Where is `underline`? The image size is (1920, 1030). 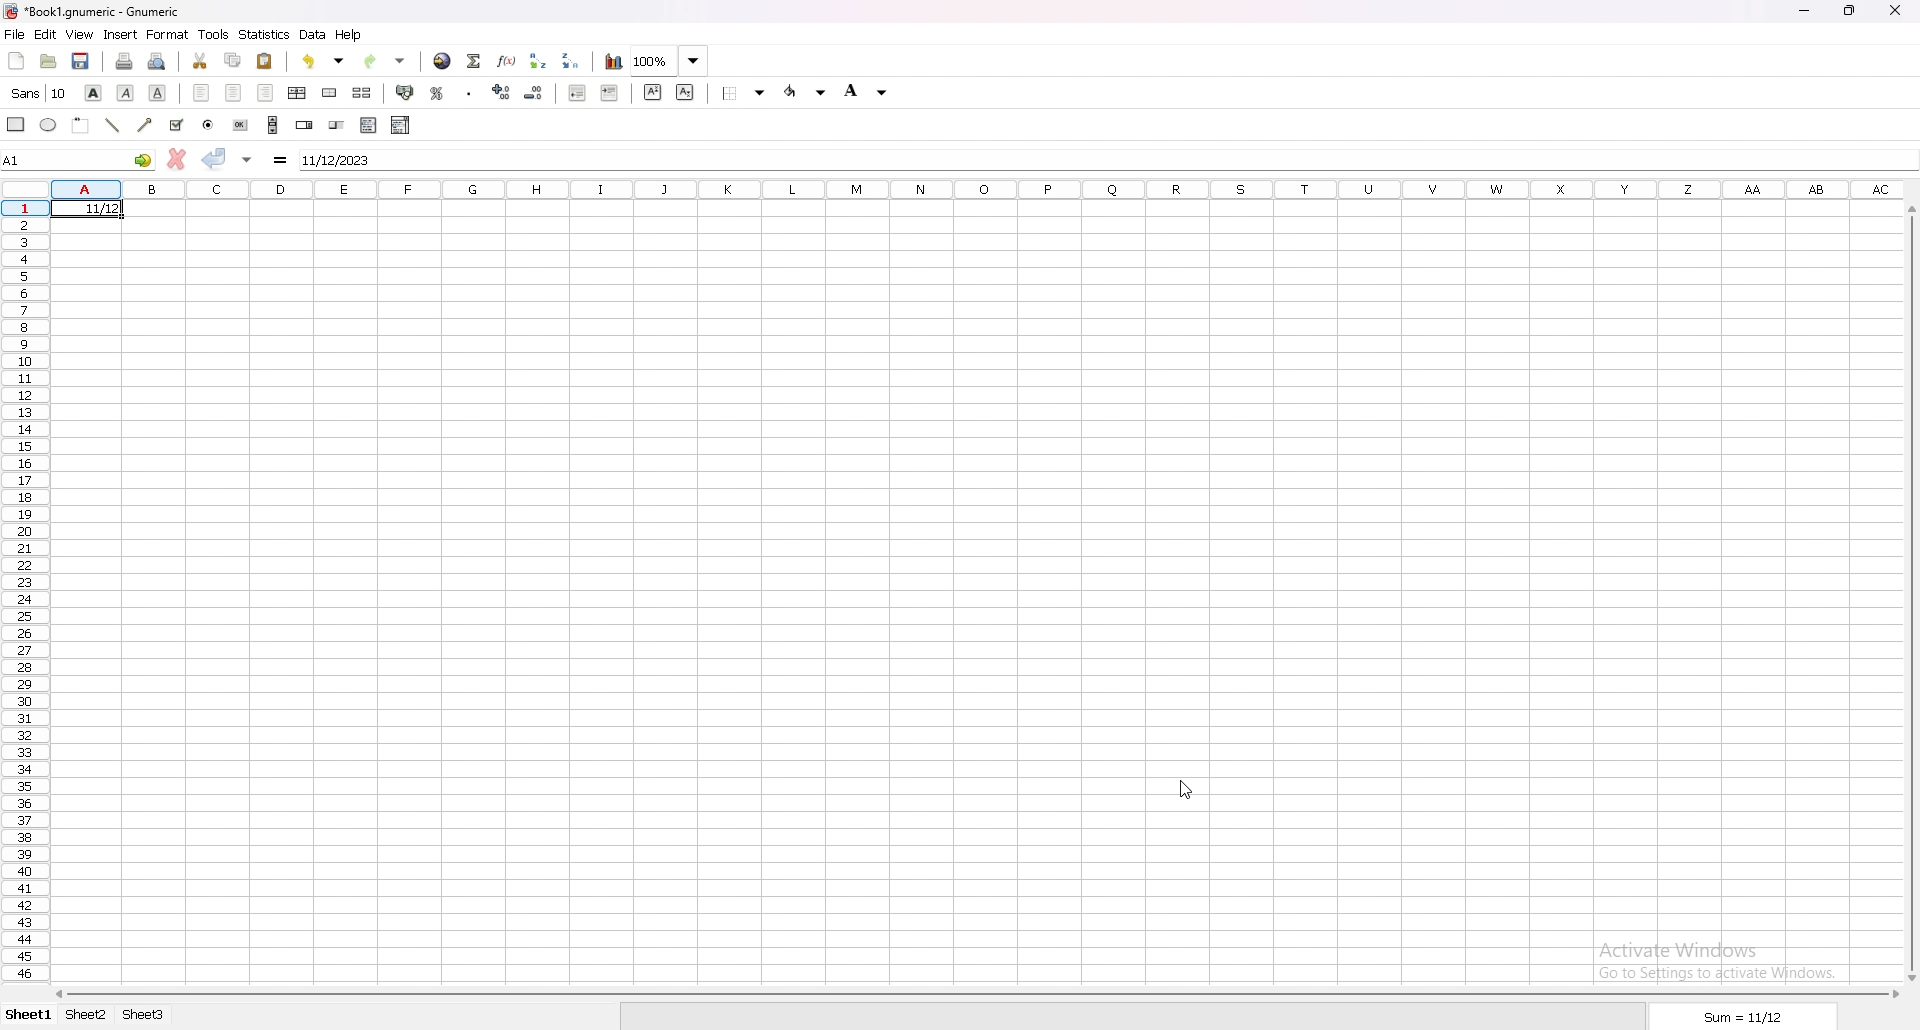 underline is located at coordinates (157, 93).